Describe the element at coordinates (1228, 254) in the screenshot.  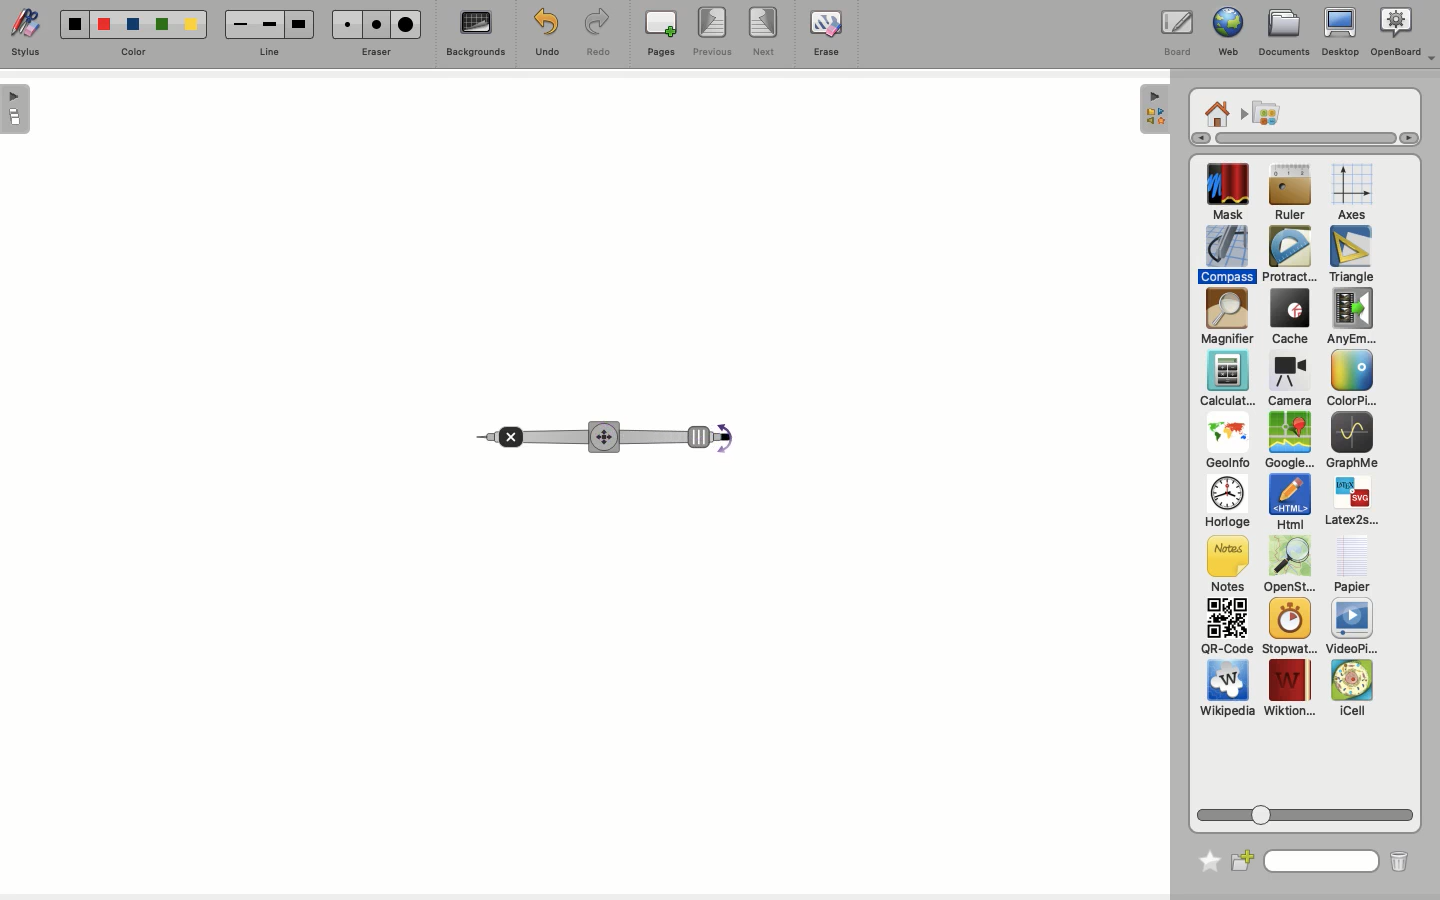
I see `Compass` at that location.